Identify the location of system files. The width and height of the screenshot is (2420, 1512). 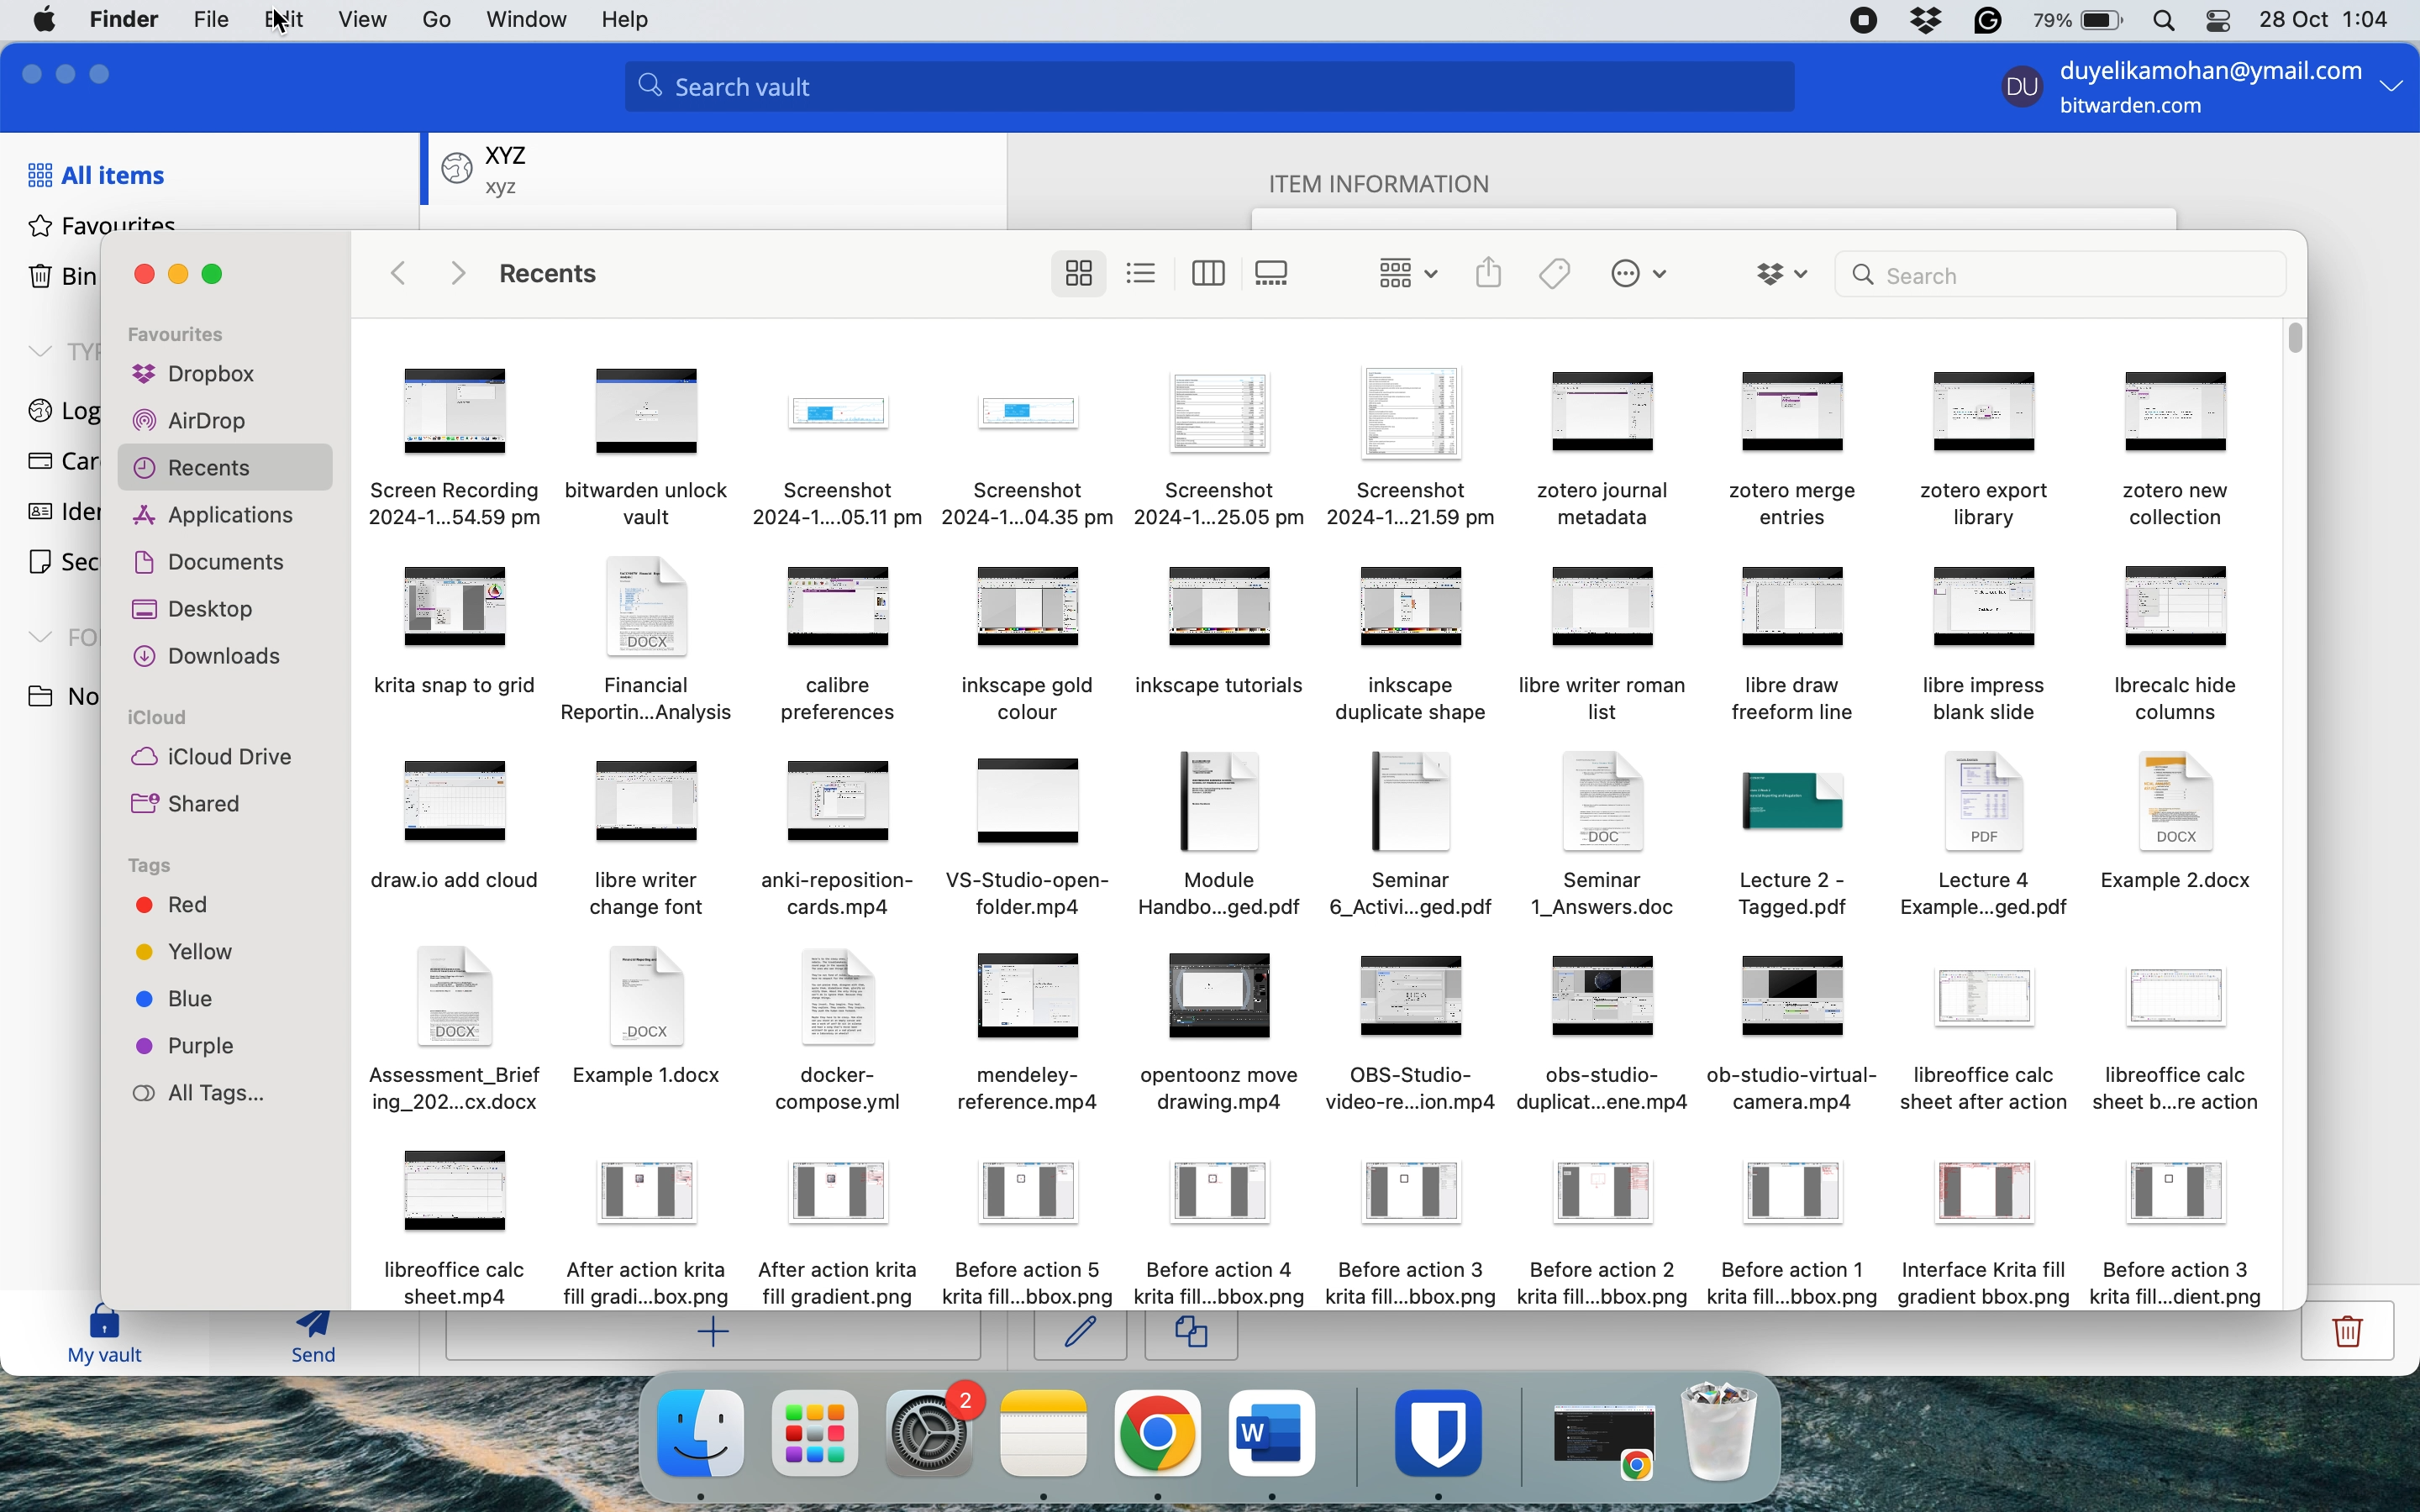
(1317, 823).